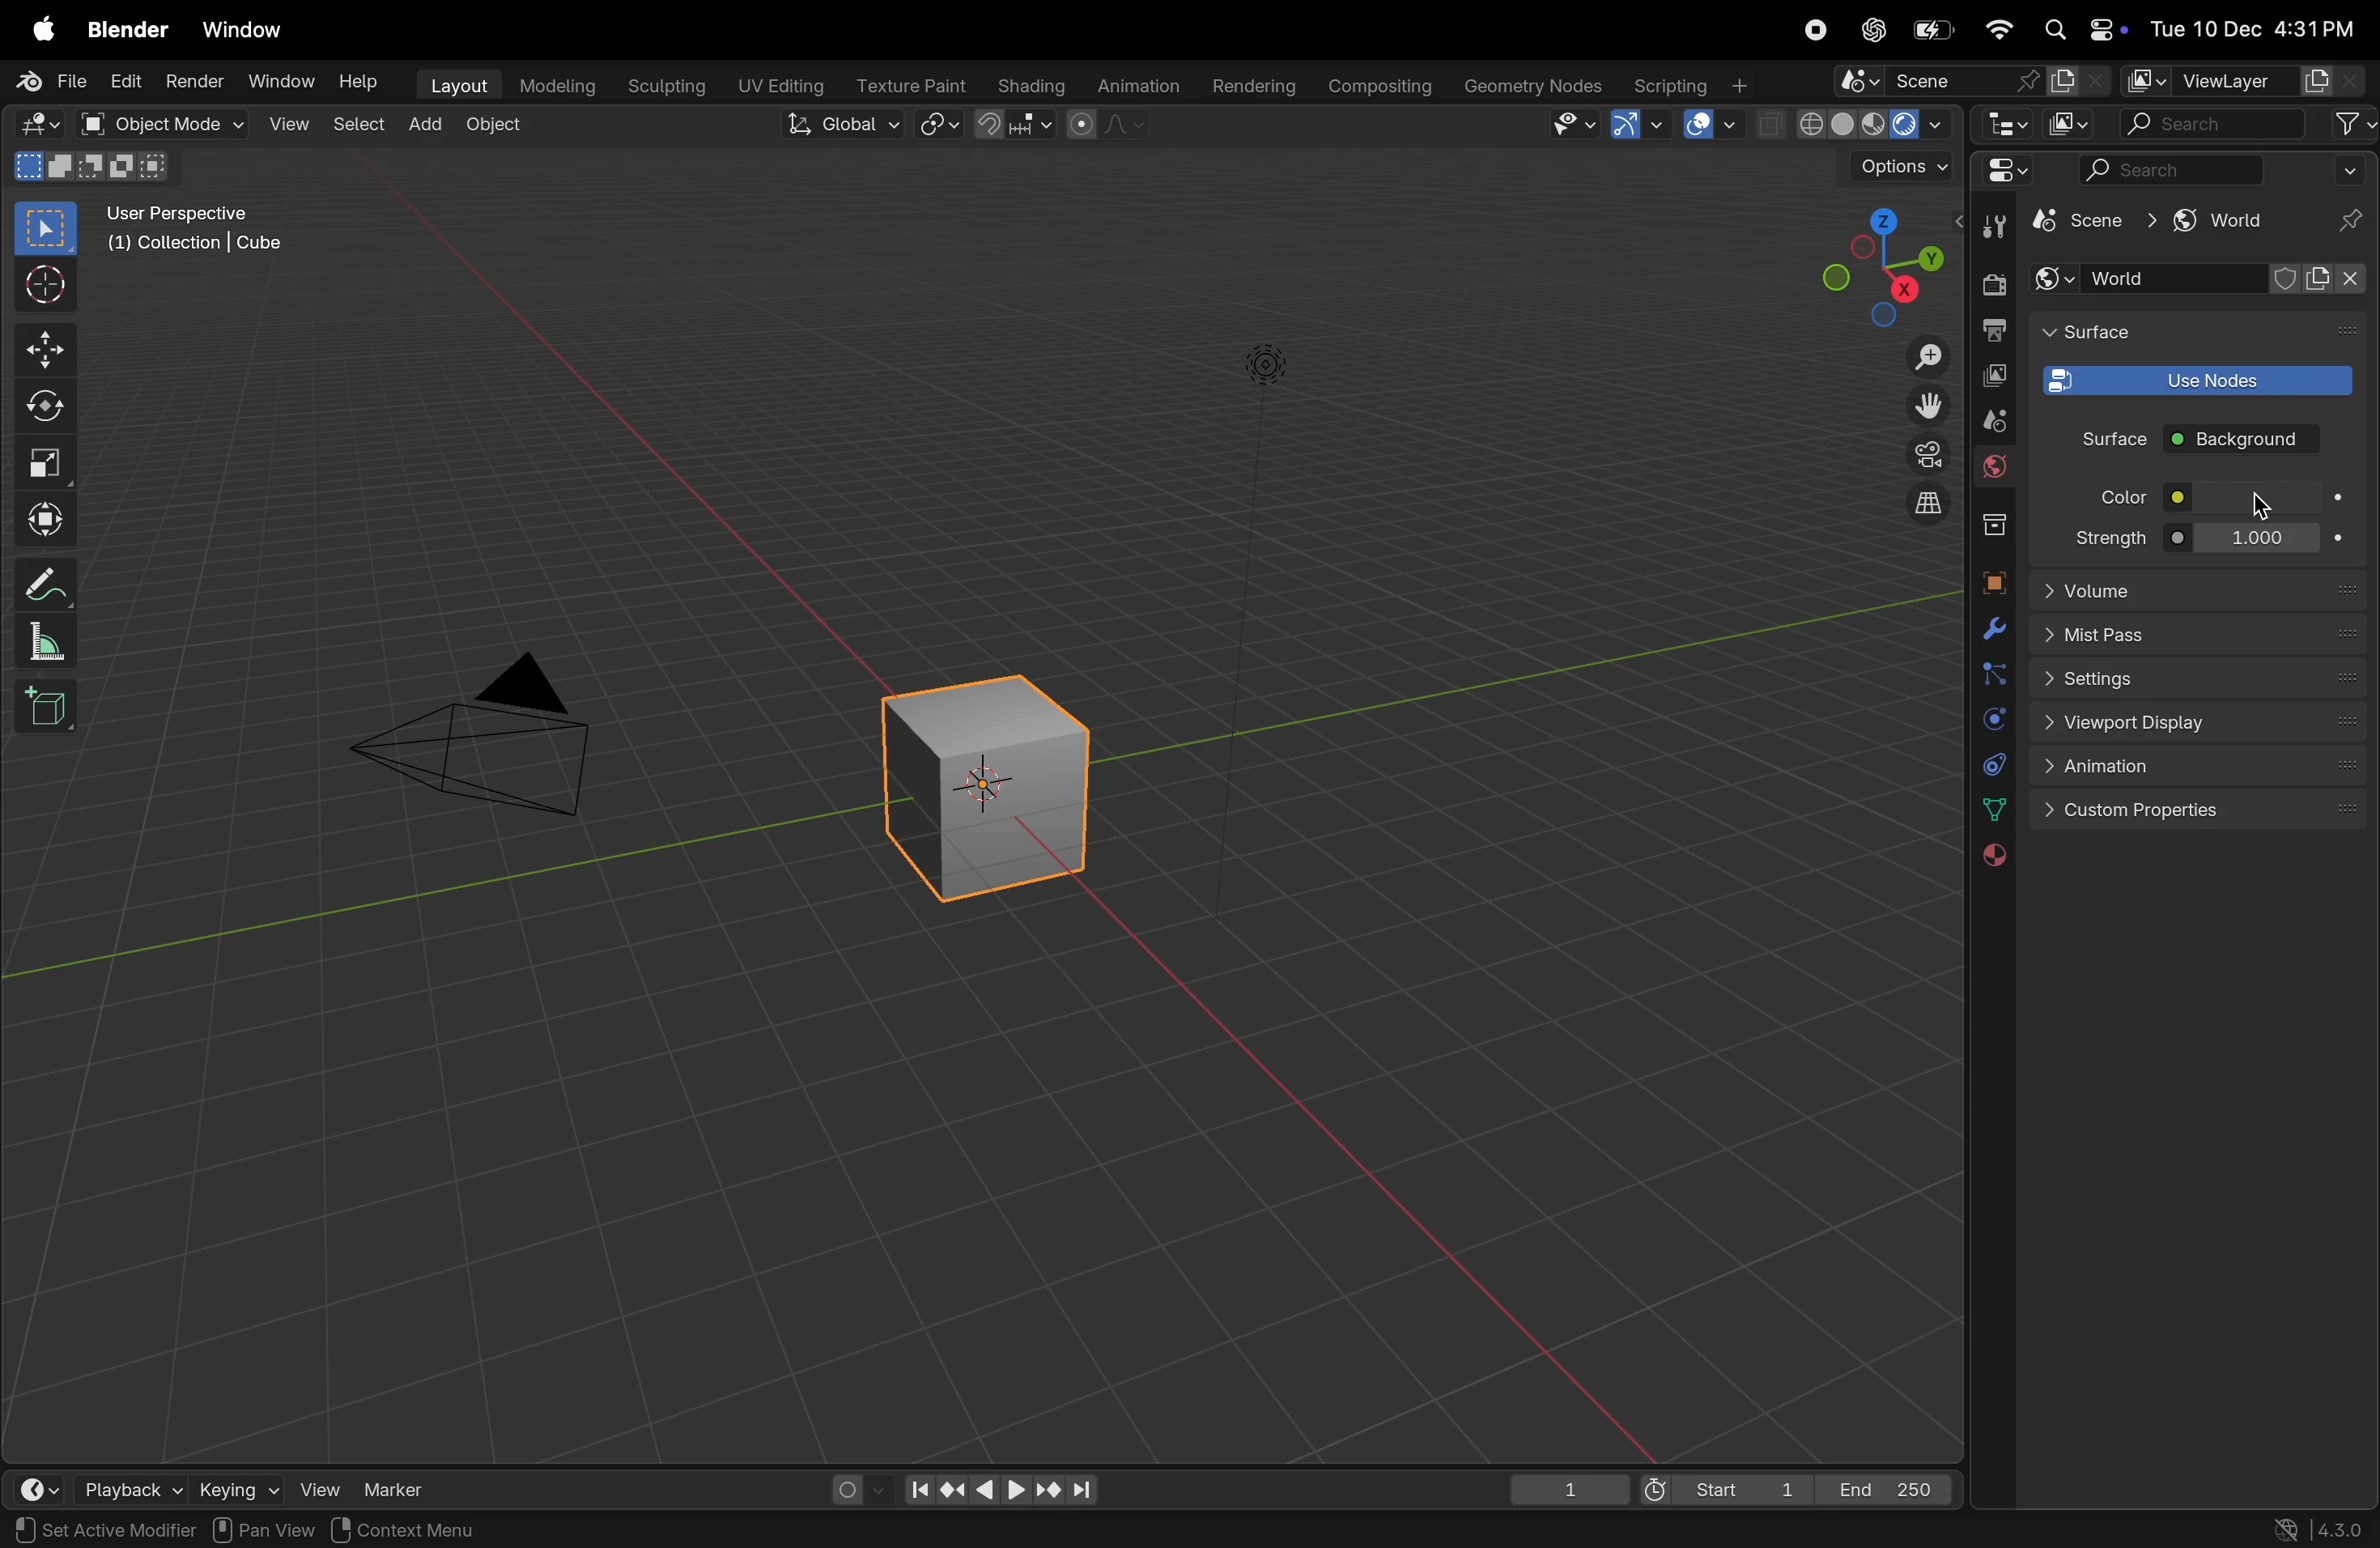 The height and width of the screenshot is (1548, 2380). I want to click on Window, so click(280, 82).